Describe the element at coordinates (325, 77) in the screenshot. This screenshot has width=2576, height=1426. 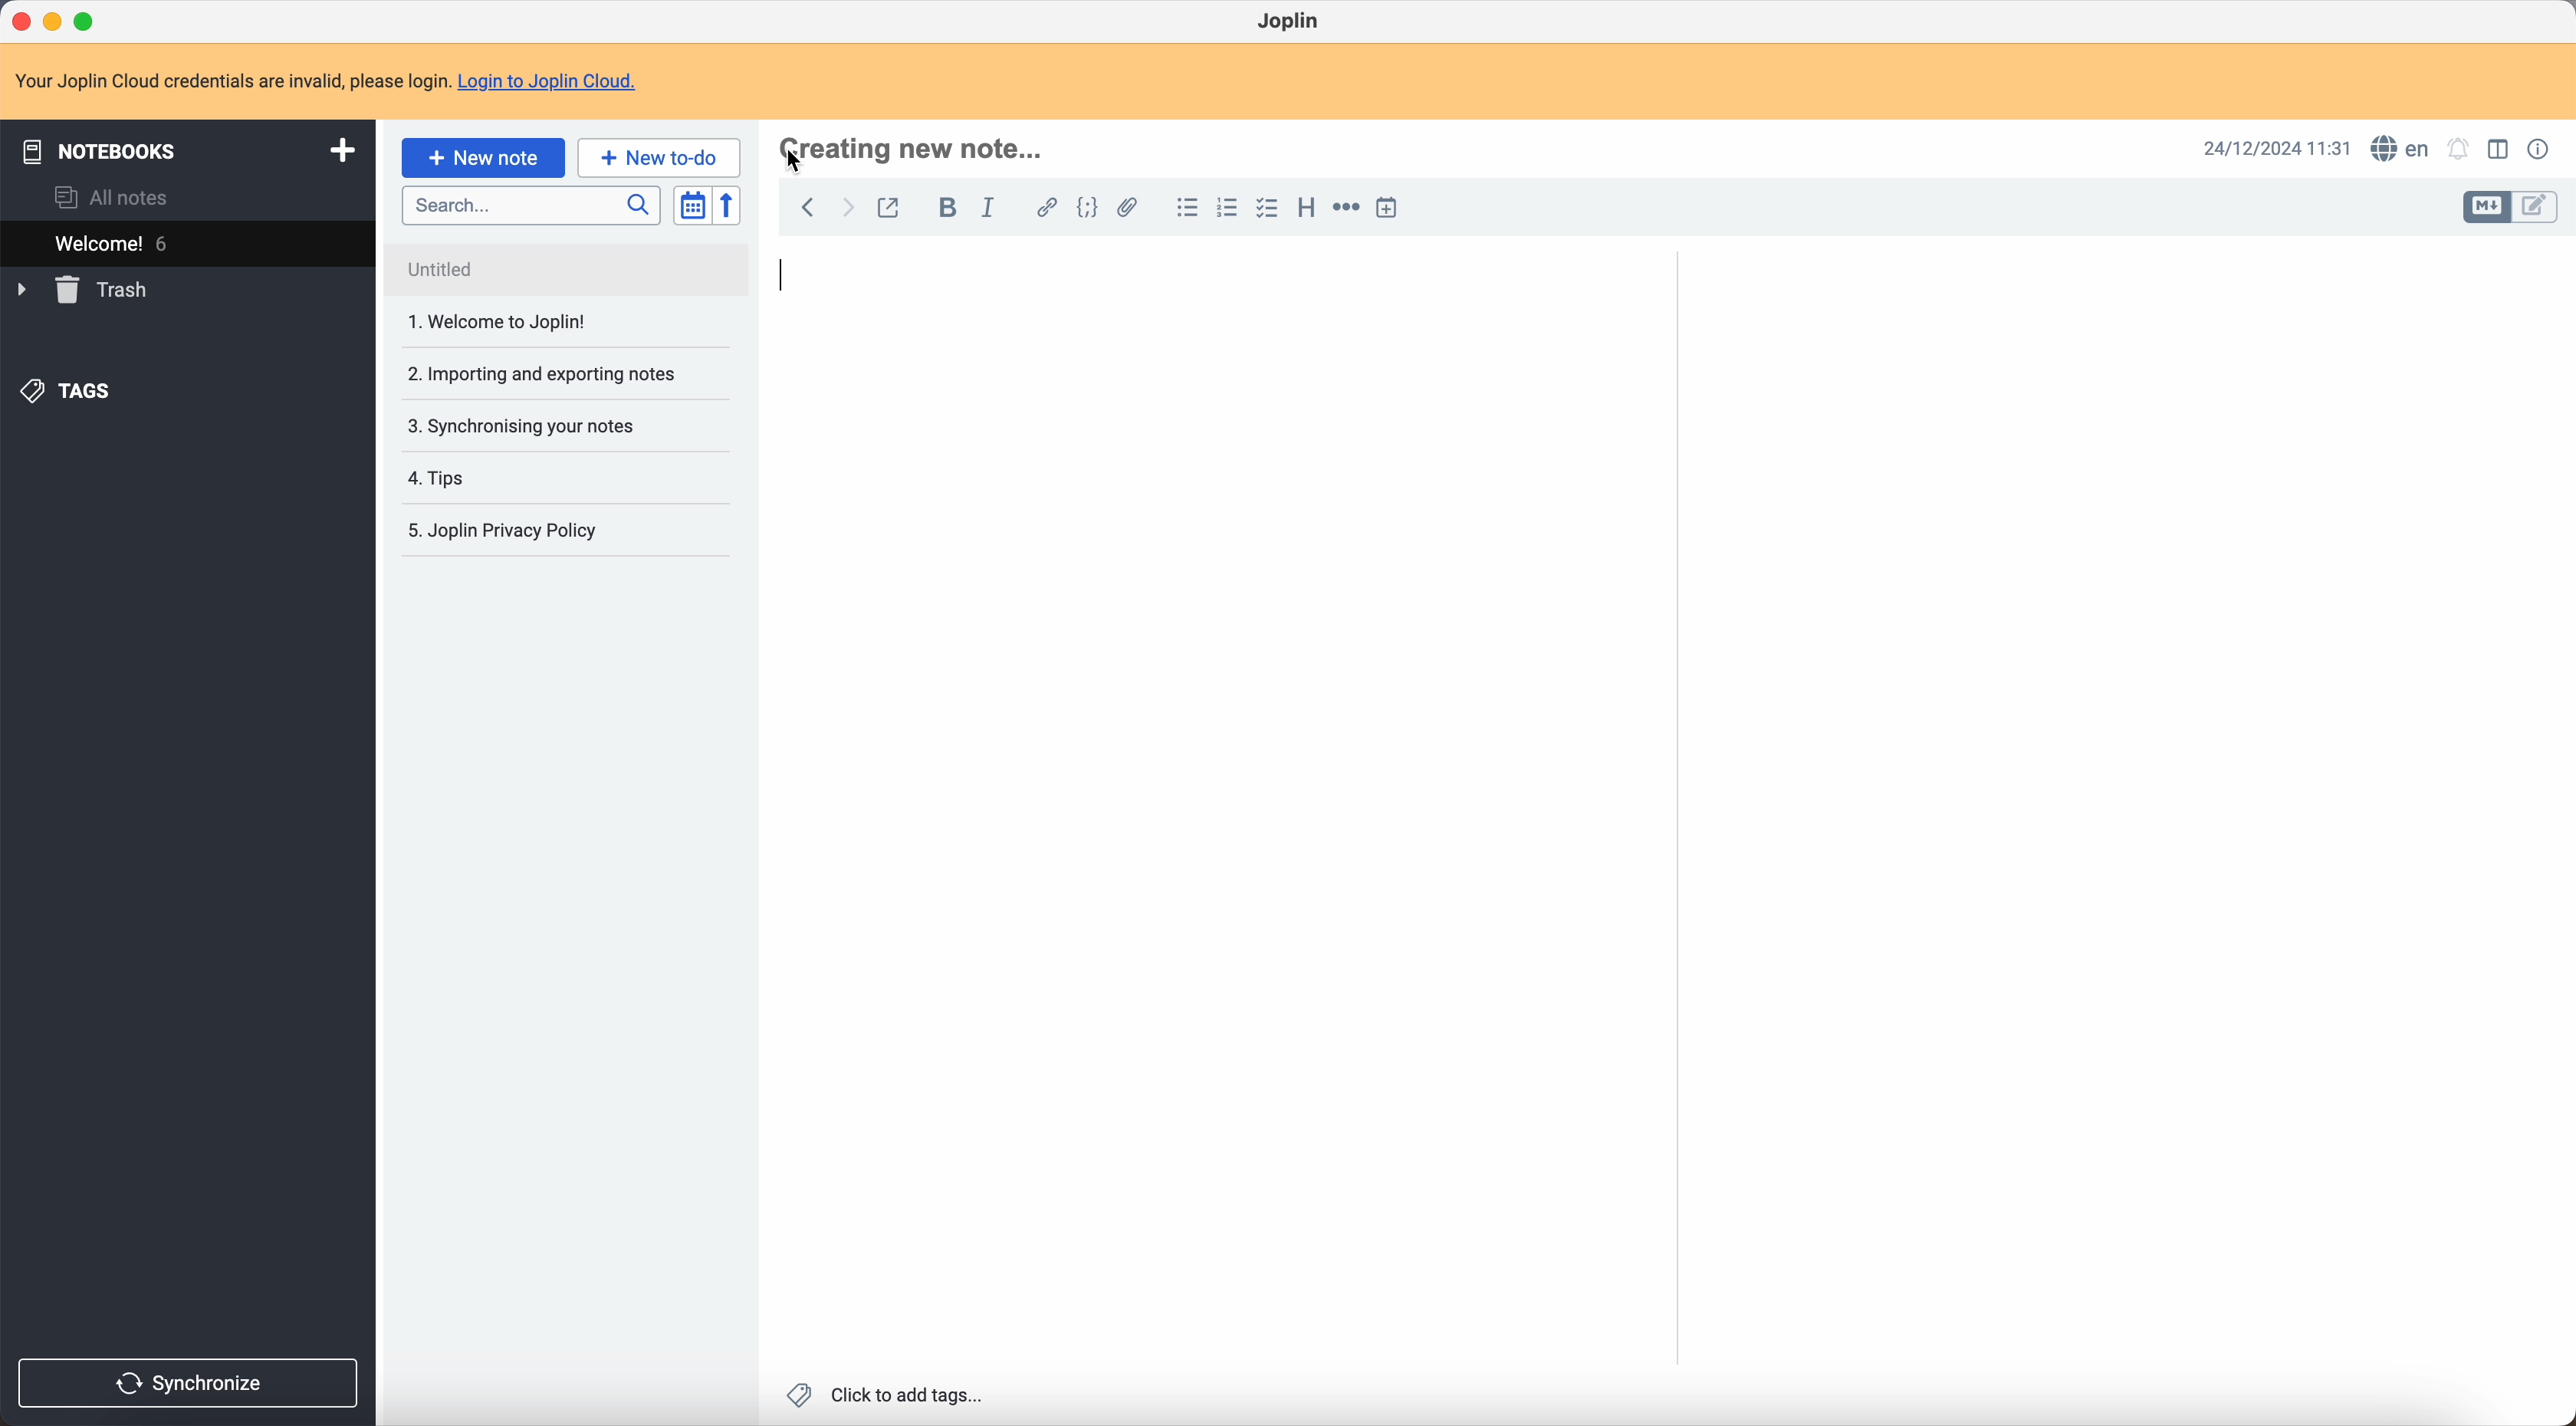
I see `note` at that location.